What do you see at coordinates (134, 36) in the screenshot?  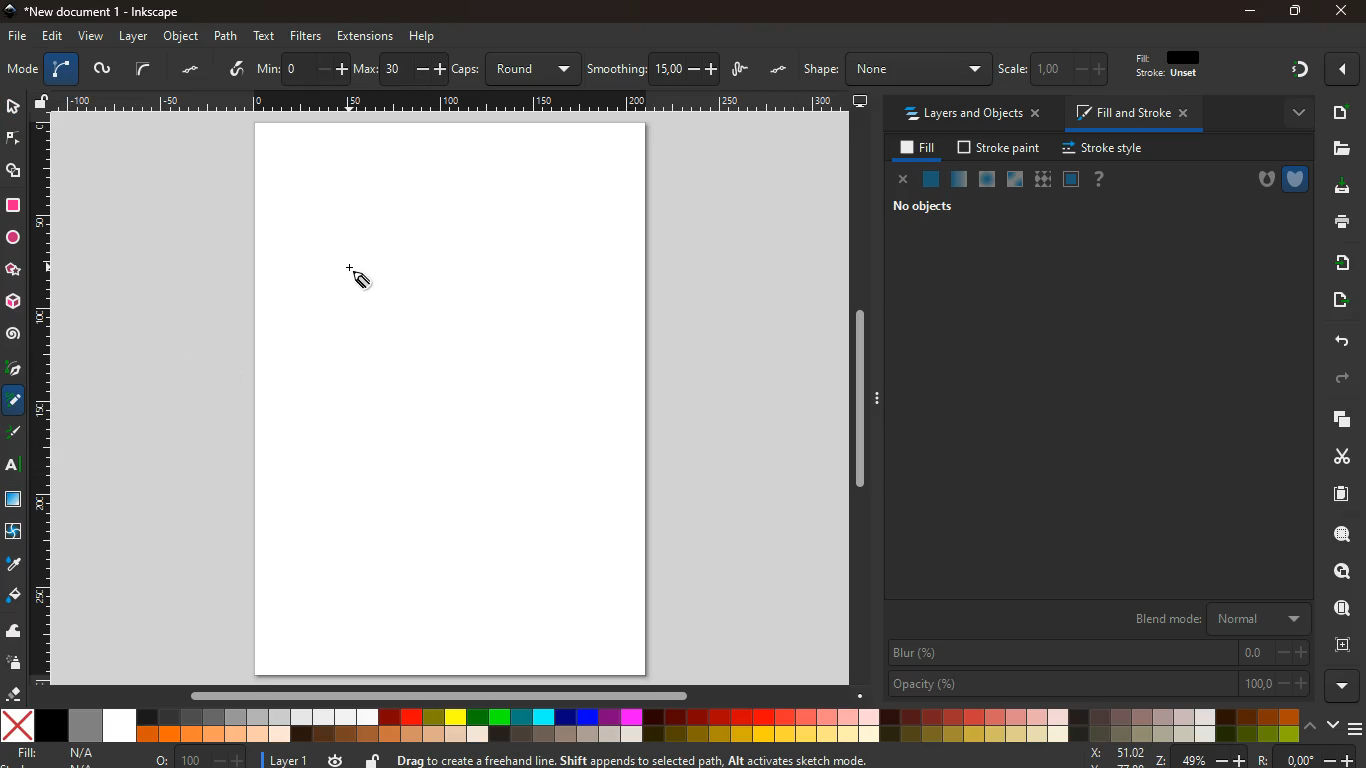 I see `layer` at bounding box center [134, 36].